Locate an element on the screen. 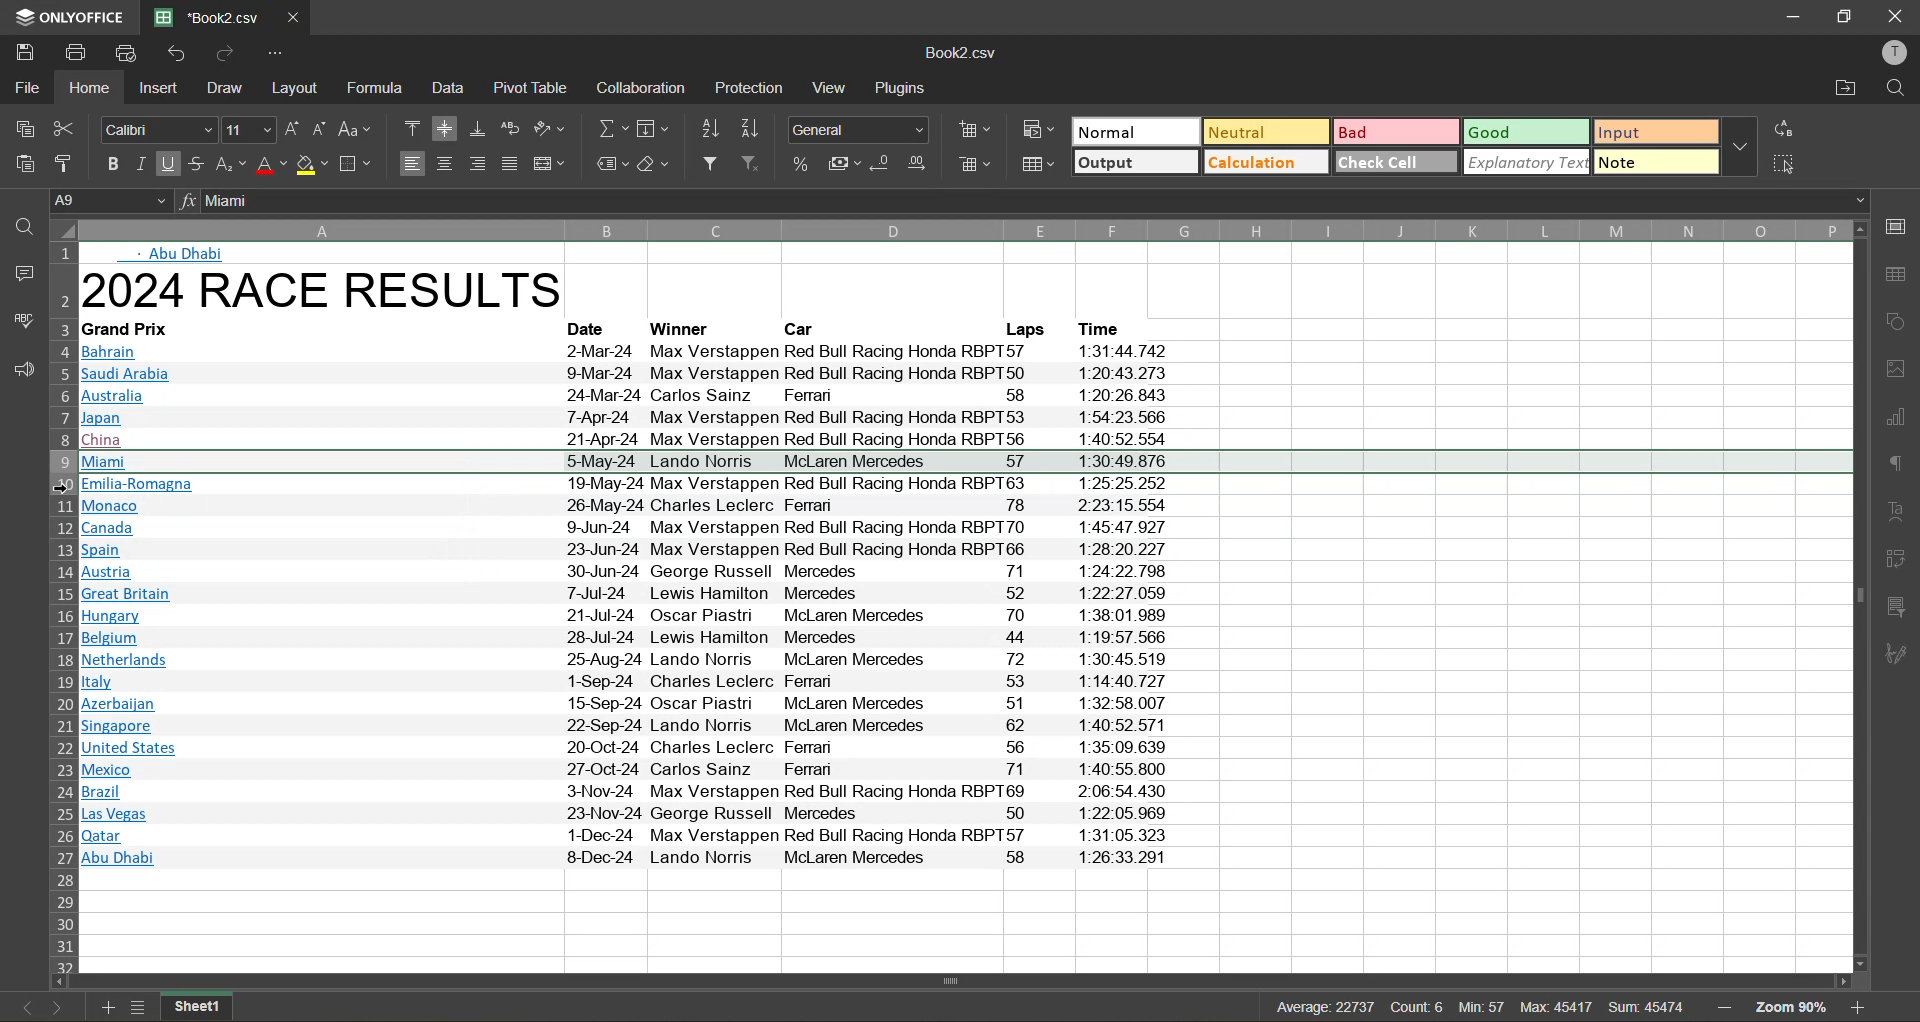 Image resolution: width=1920 pixels, height=1022 pixels. neutral is located at coordinates (1265, 131).